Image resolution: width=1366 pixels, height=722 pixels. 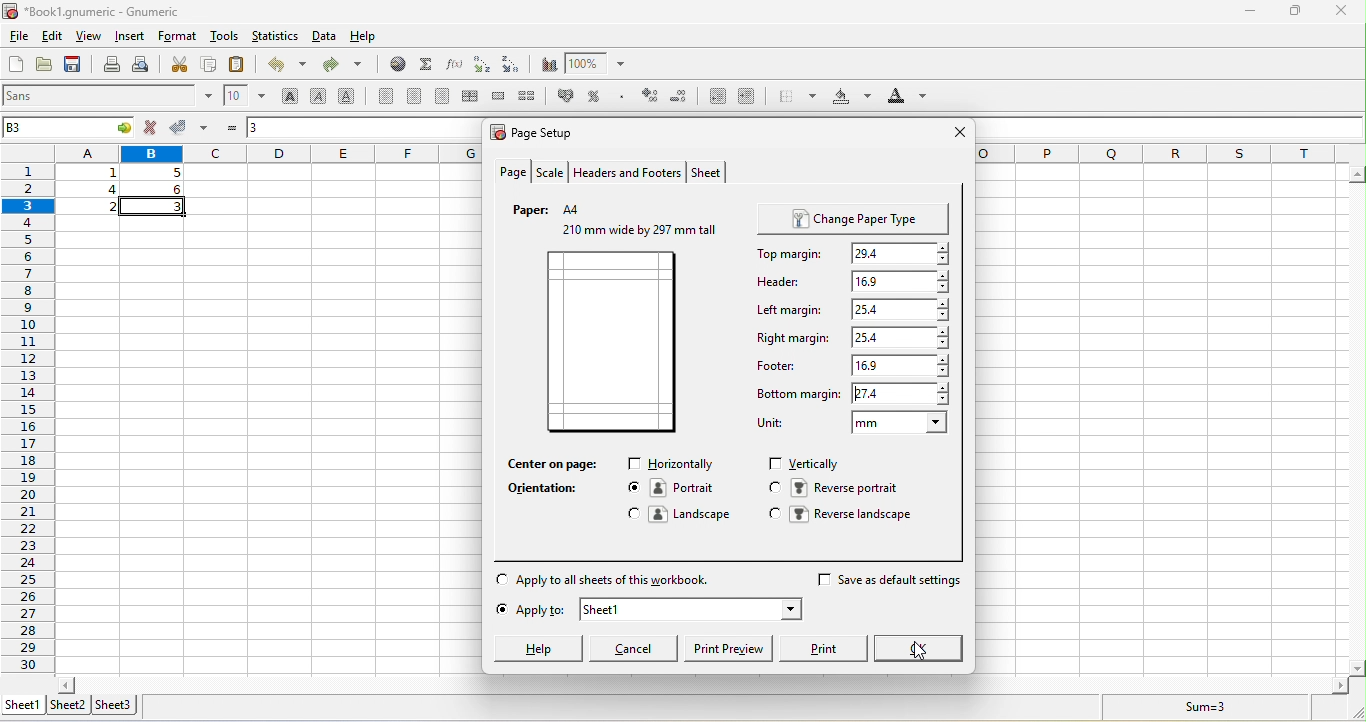 What do you see at coordinates (682, 513) in the screenshot?
I see `landscape` at bounding box center [682, 513].